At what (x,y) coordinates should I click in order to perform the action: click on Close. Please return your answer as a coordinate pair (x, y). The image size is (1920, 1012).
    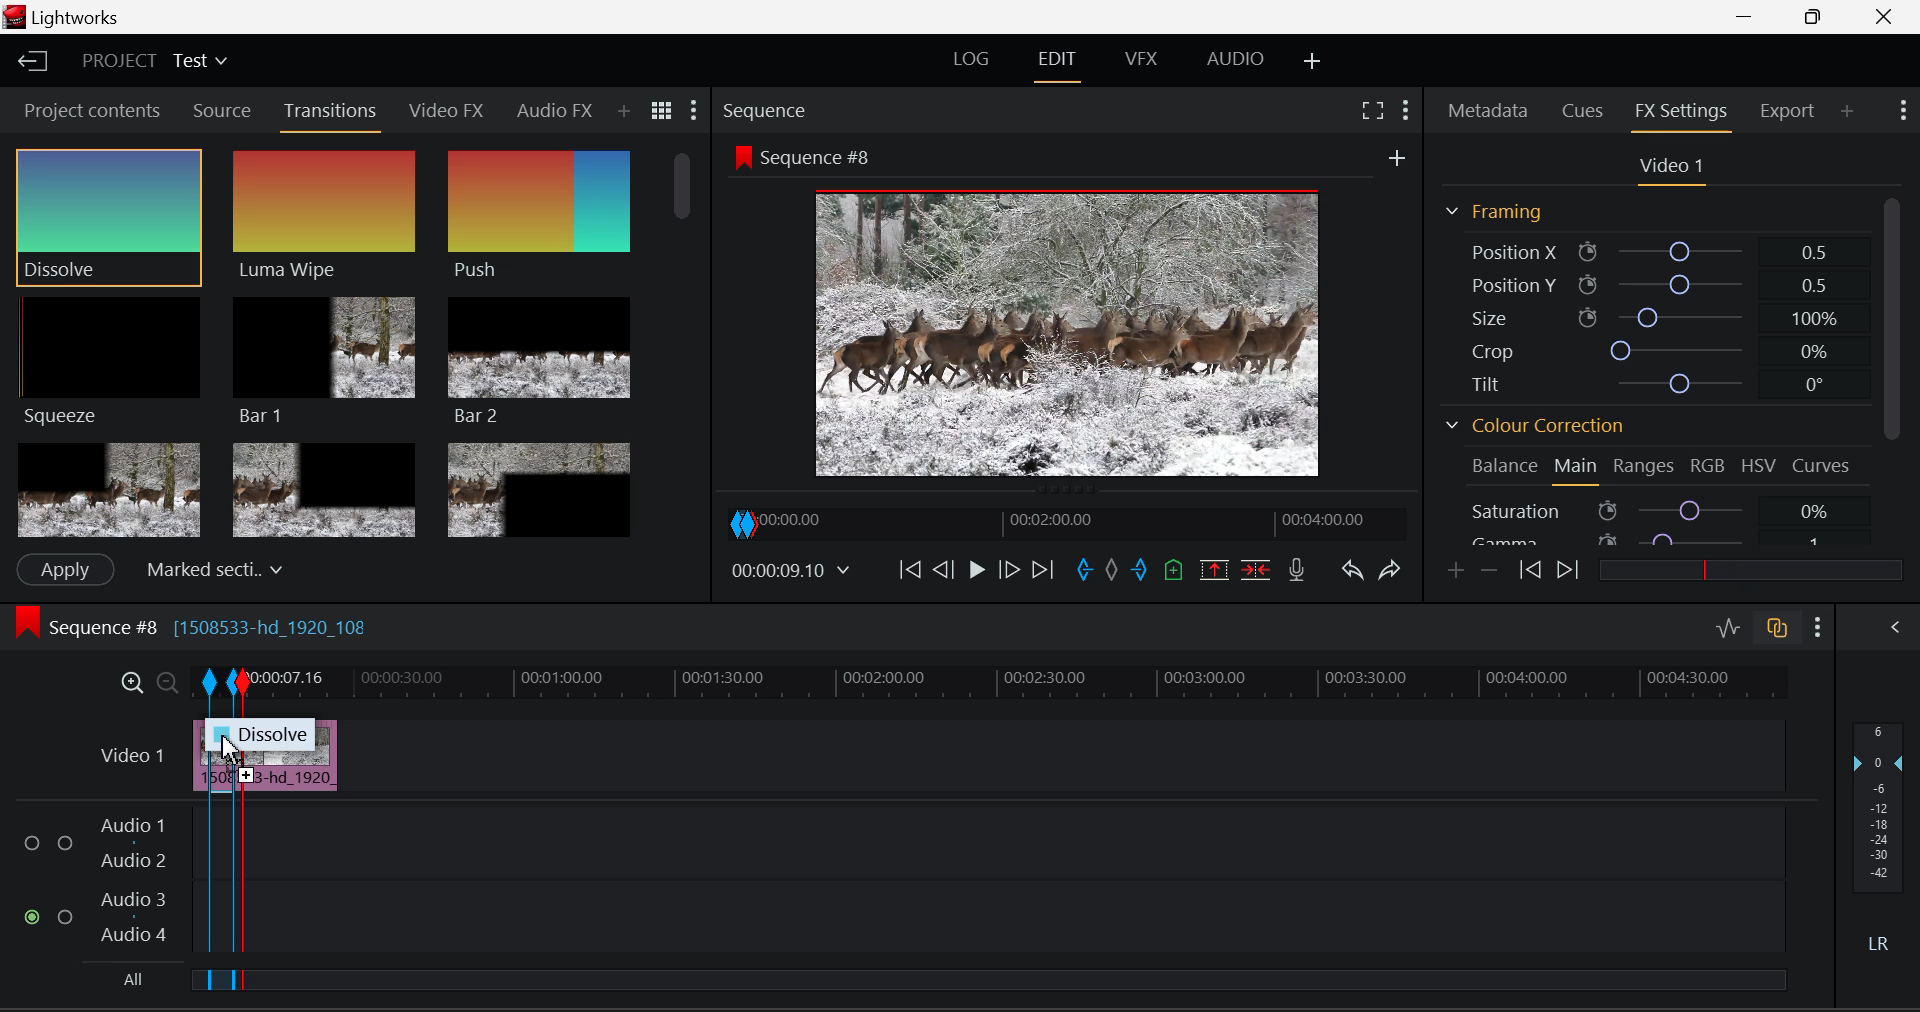
    Looking at the image, I should click on (1886, 17).